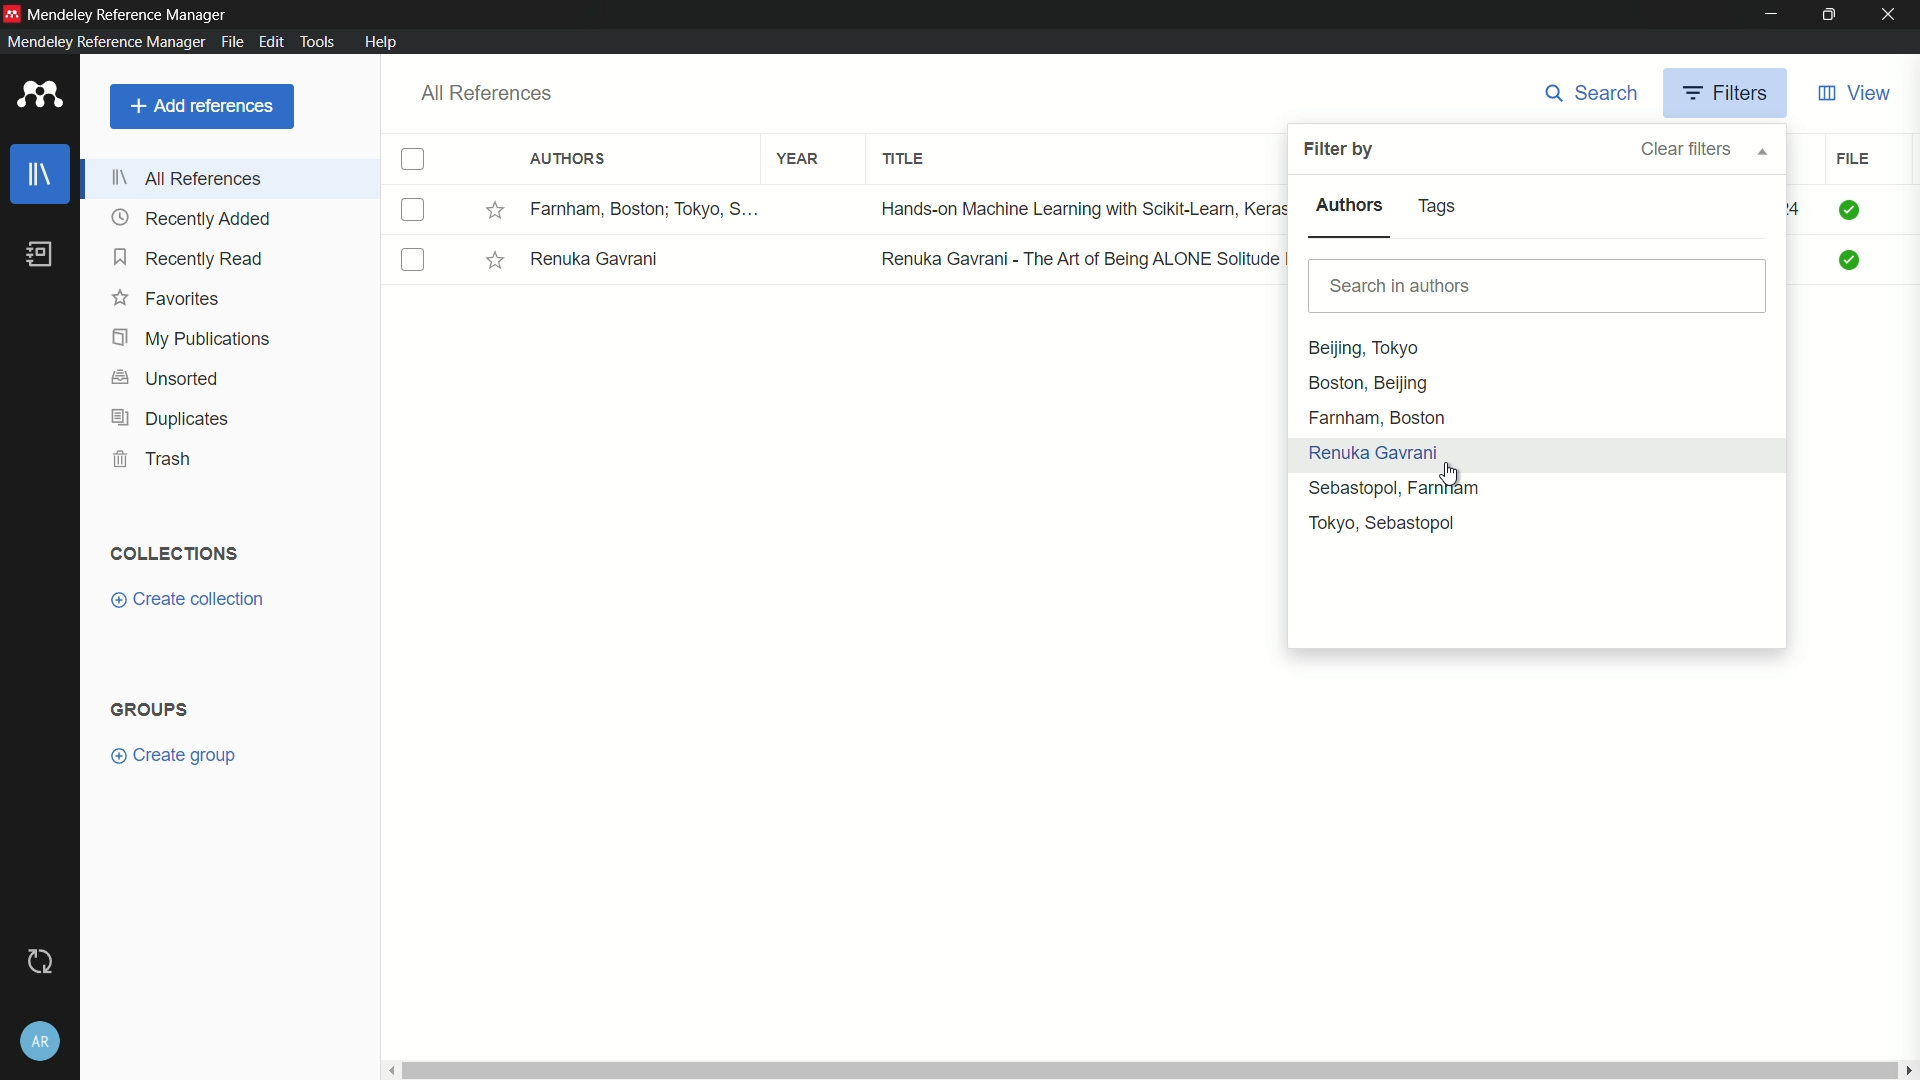 This screenshot has height=1080, width=1920. What do you see at coordinates (799, 159) in the screenshot?
I see `year` at bounding box center [799, 159].